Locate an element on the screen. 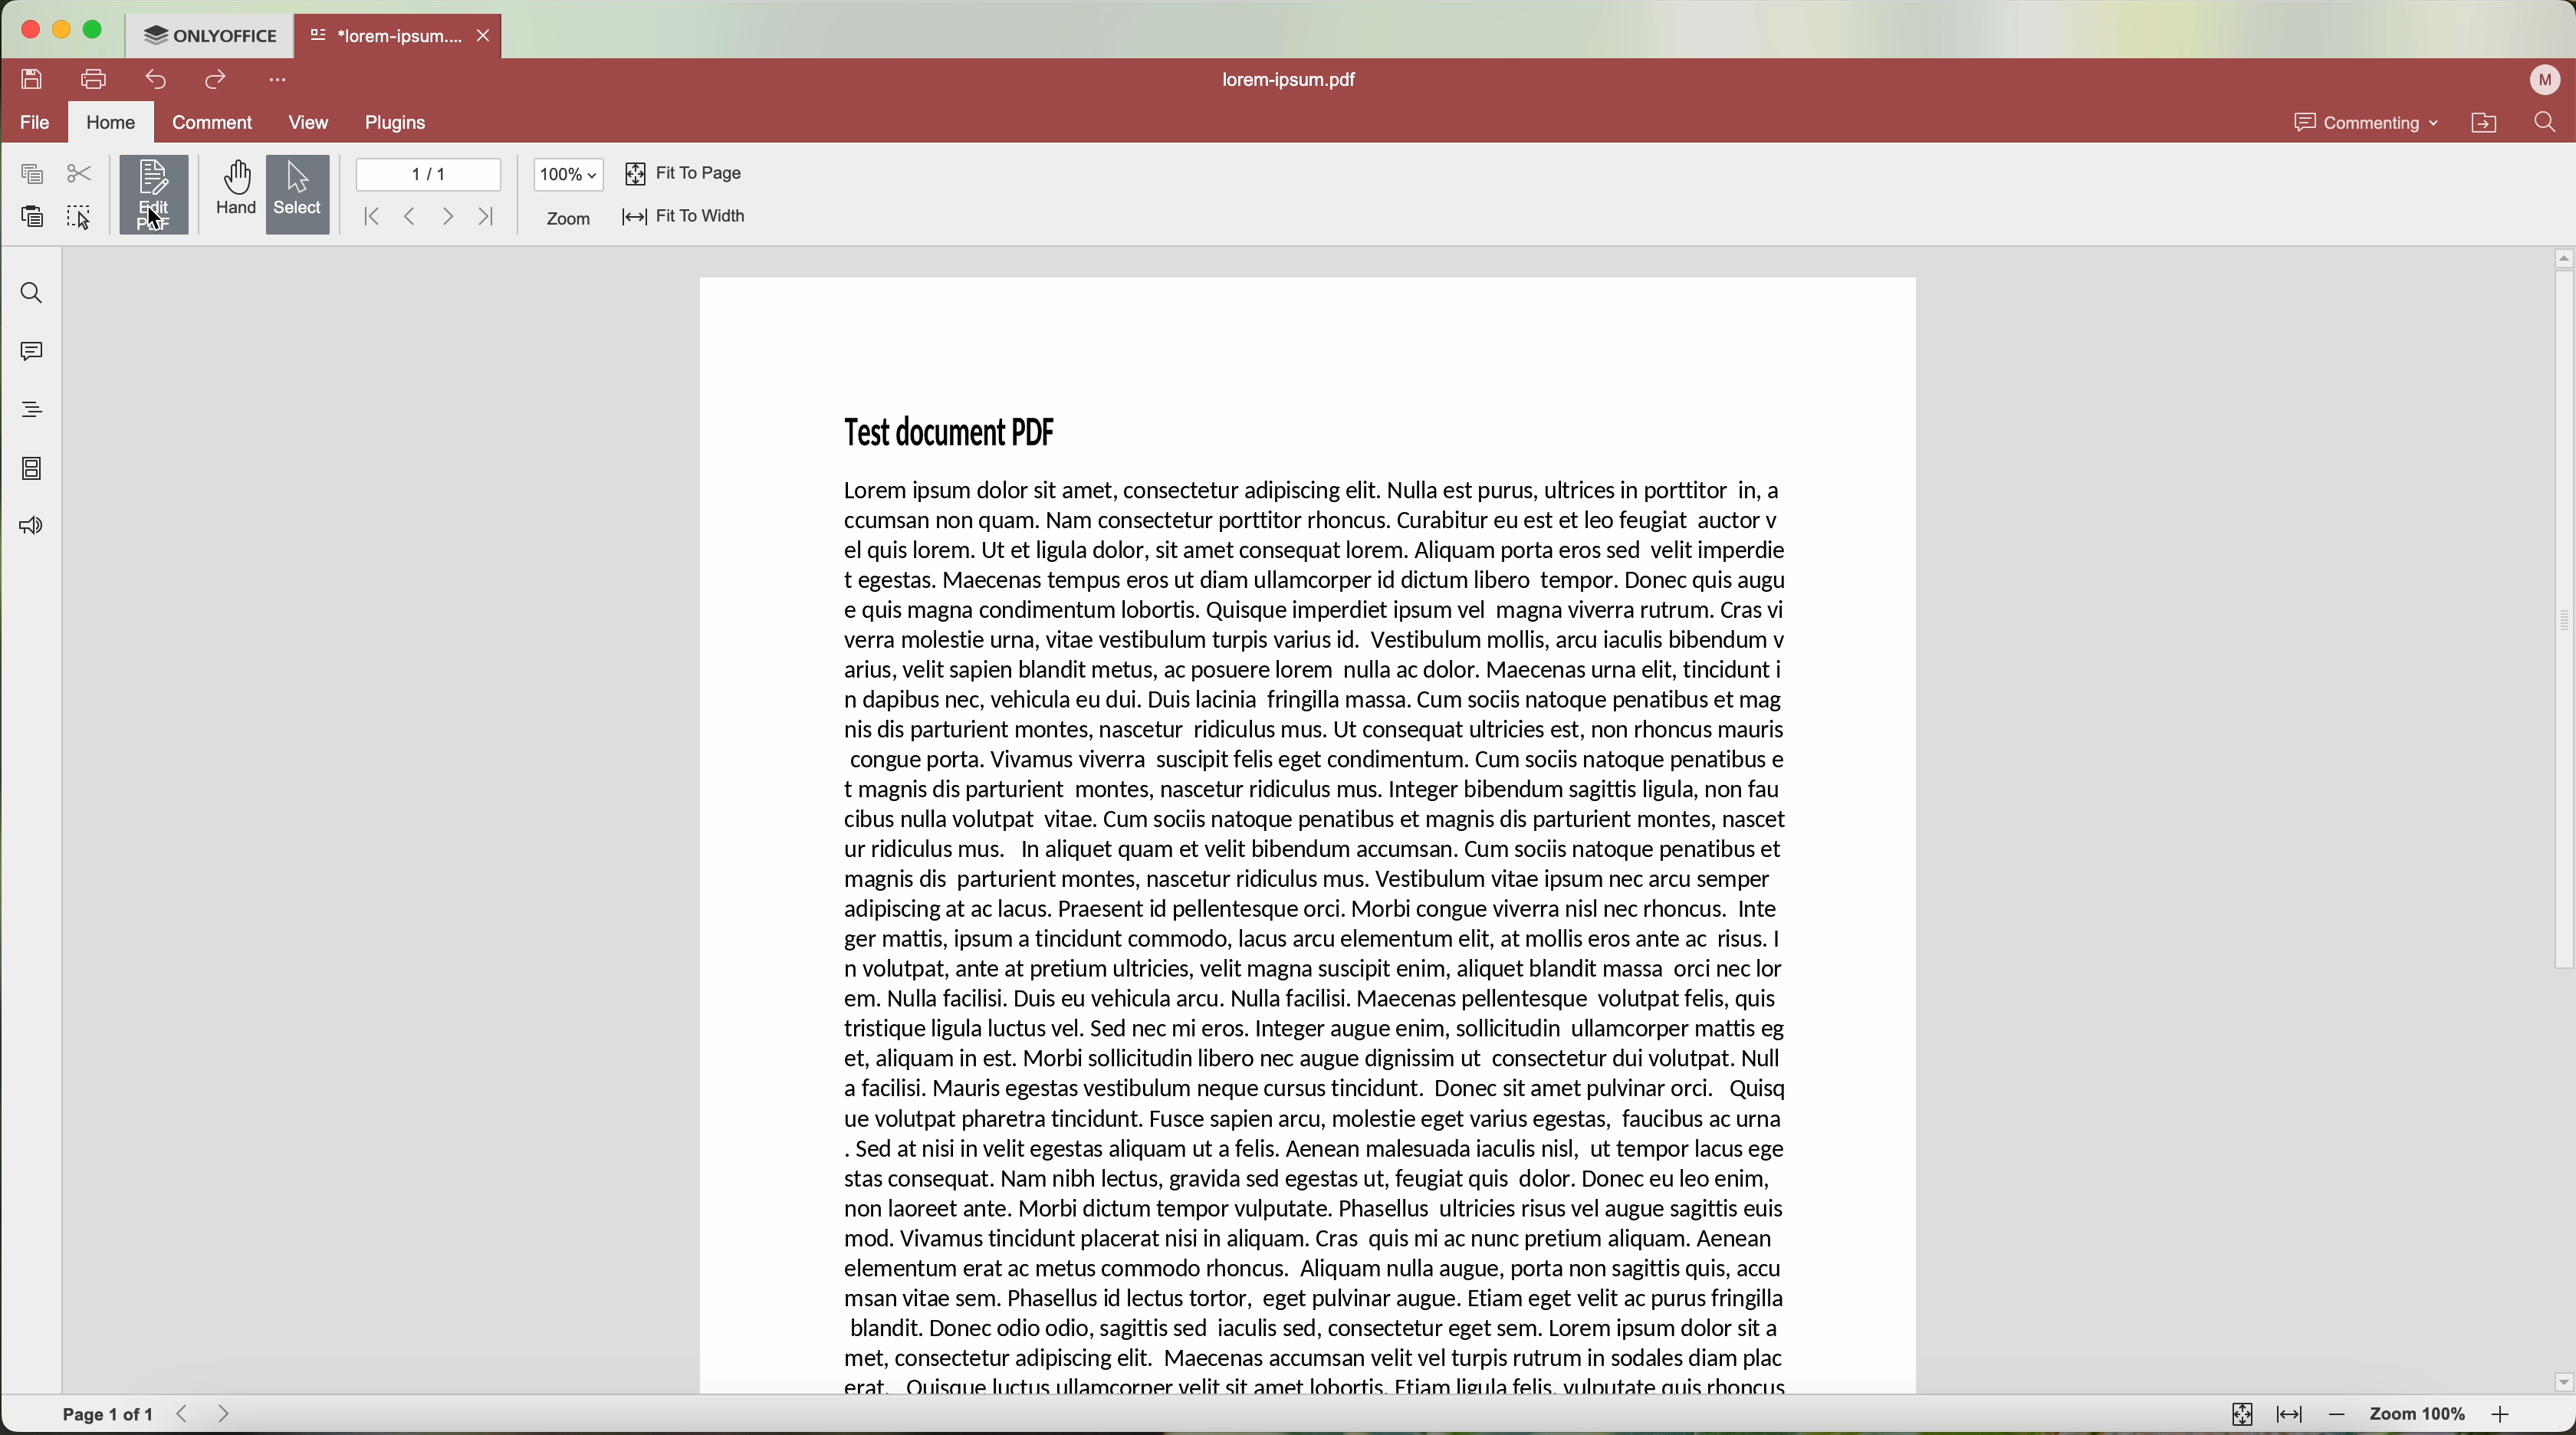 This screenshot has height=1435, width=2576. user profile is located at coordinates (2545, 83).